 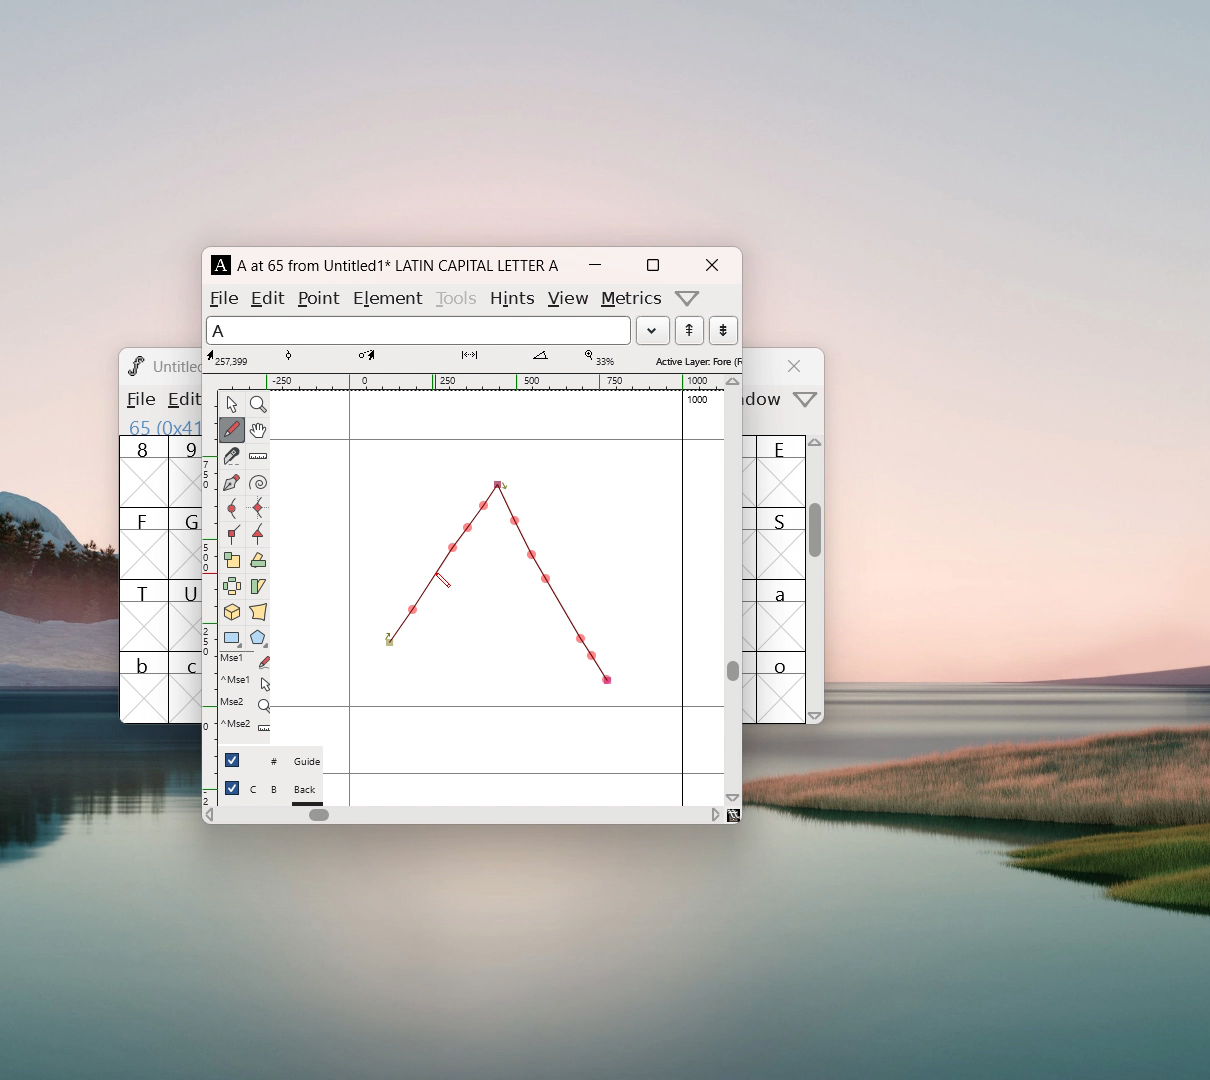 What do you see at coordinates (185, 615) in the screenshot?
I see `U` at bounding box center [185, 615].